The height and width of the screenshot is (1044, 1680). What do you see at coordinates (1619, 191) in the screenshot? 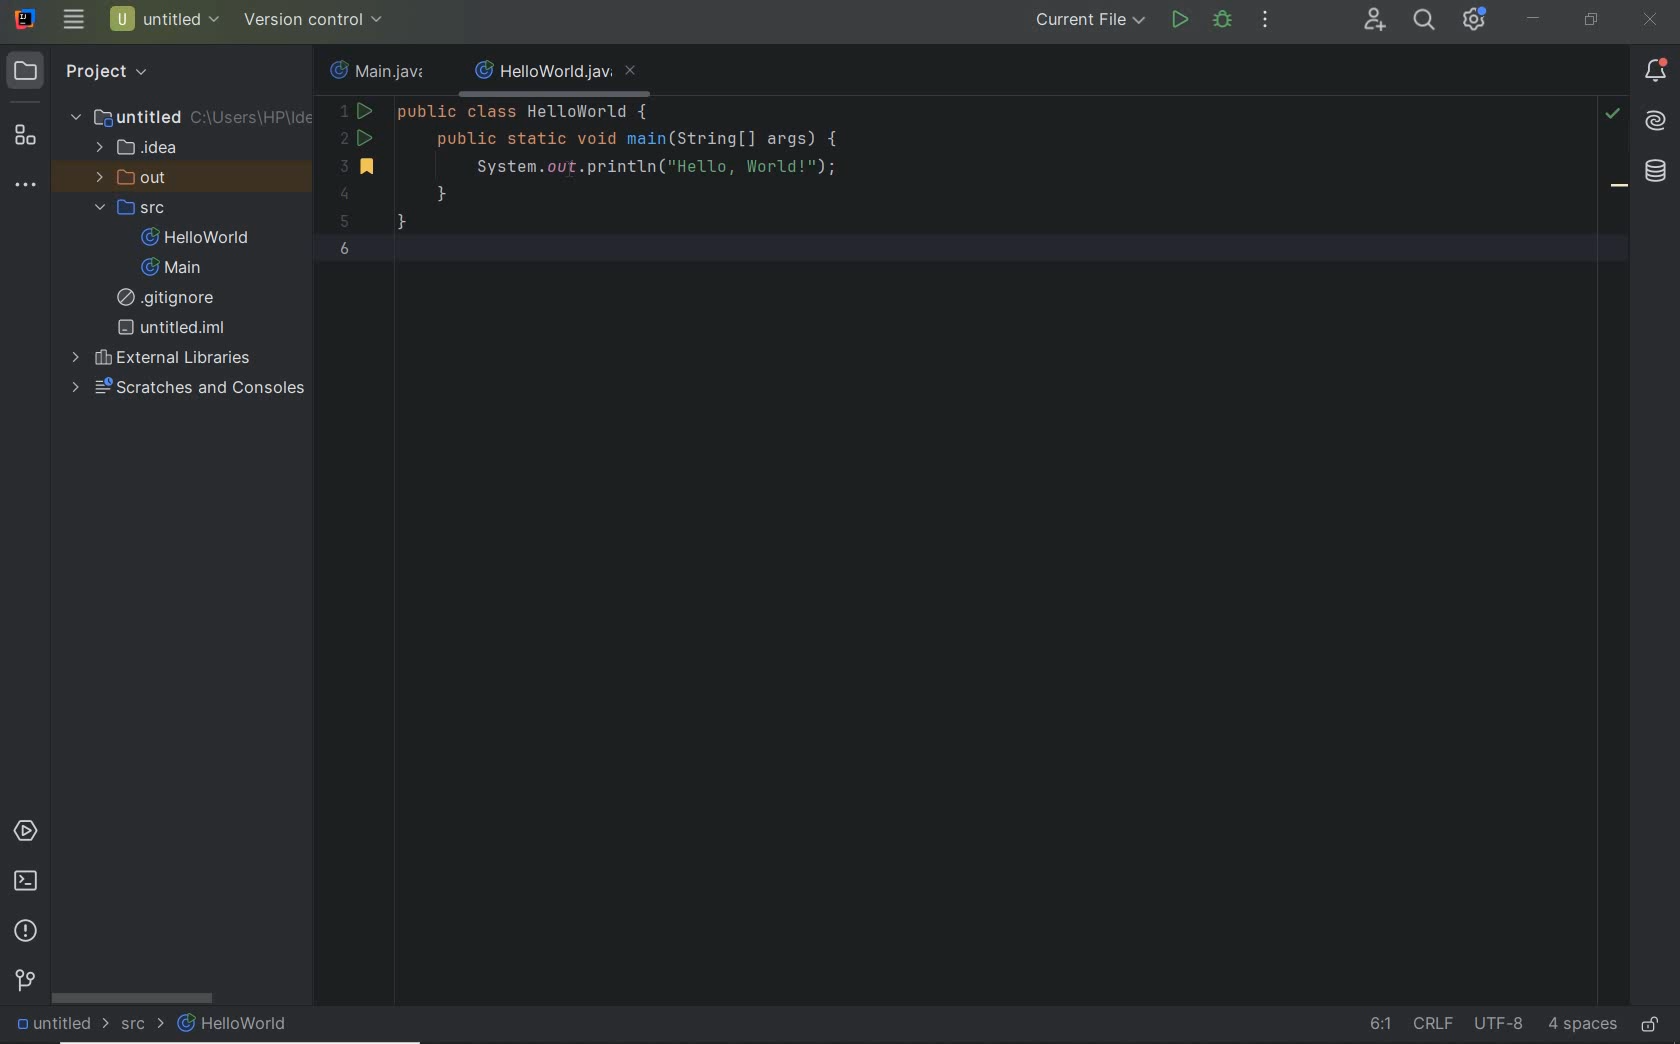
I see `F11 to toggle` at bounding box center [1619, 191].